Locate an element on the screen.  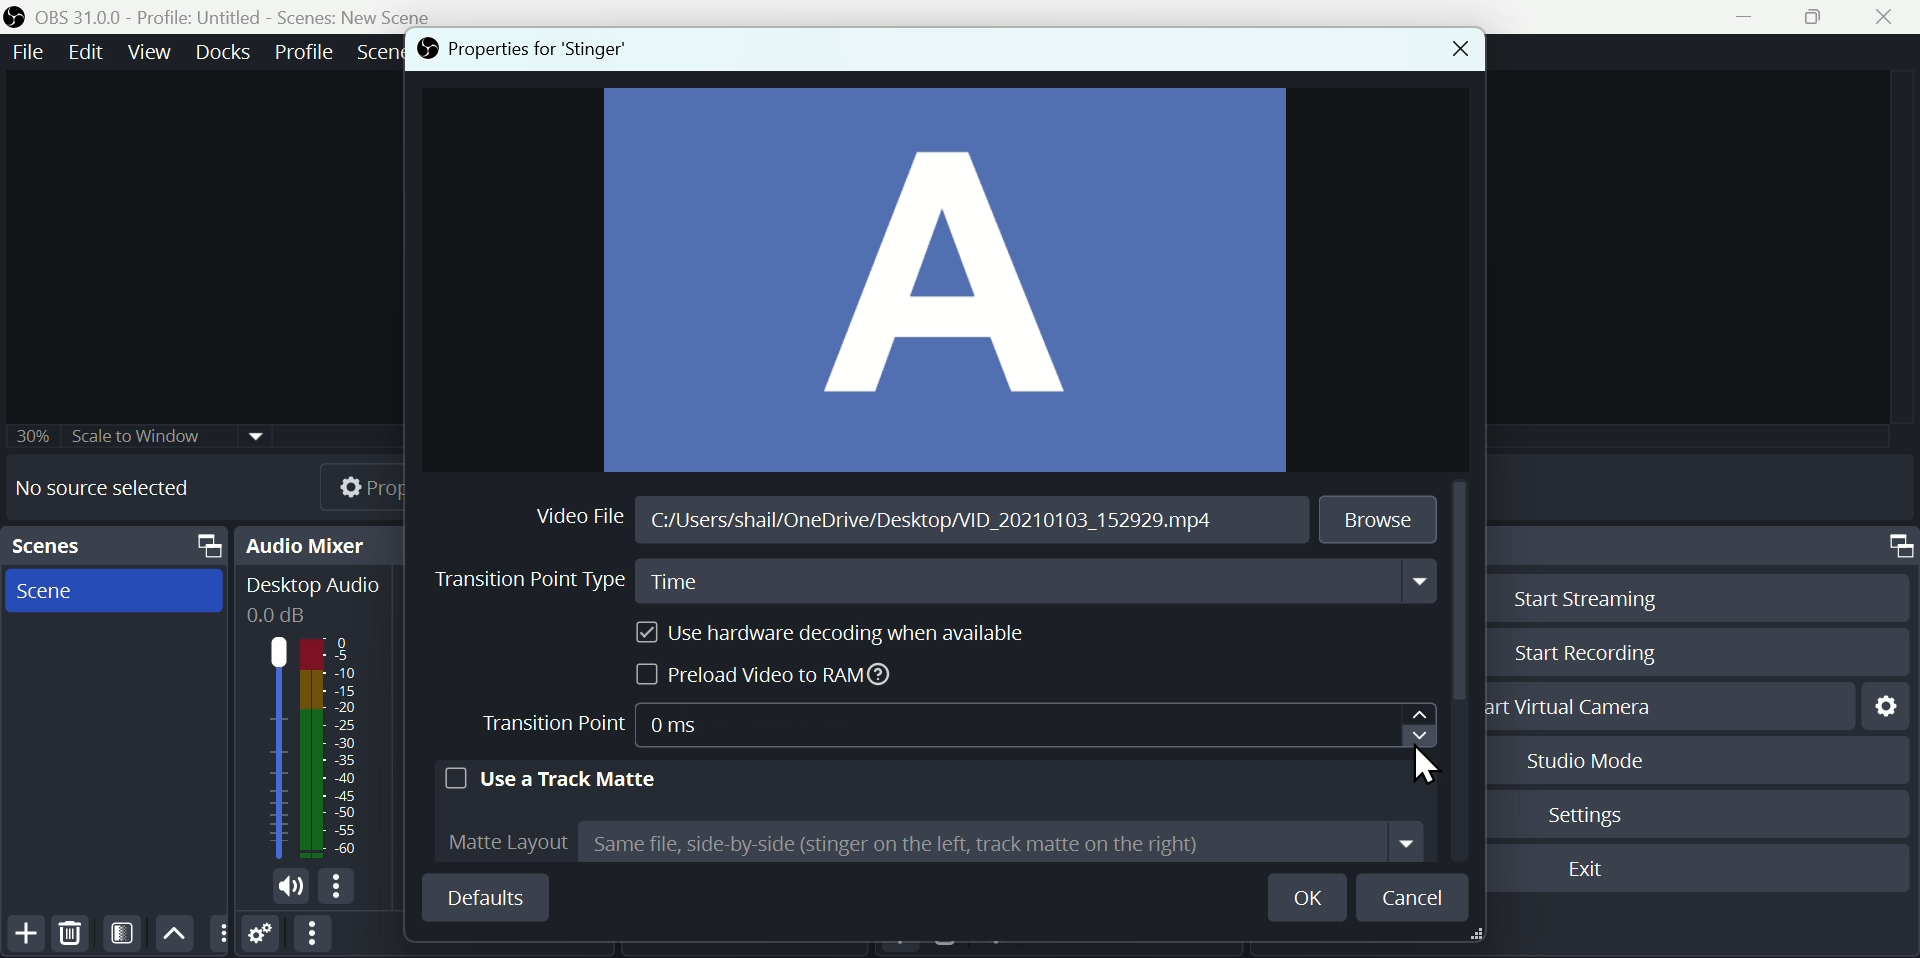
Use a track matte is located at coordinates (552, 776).